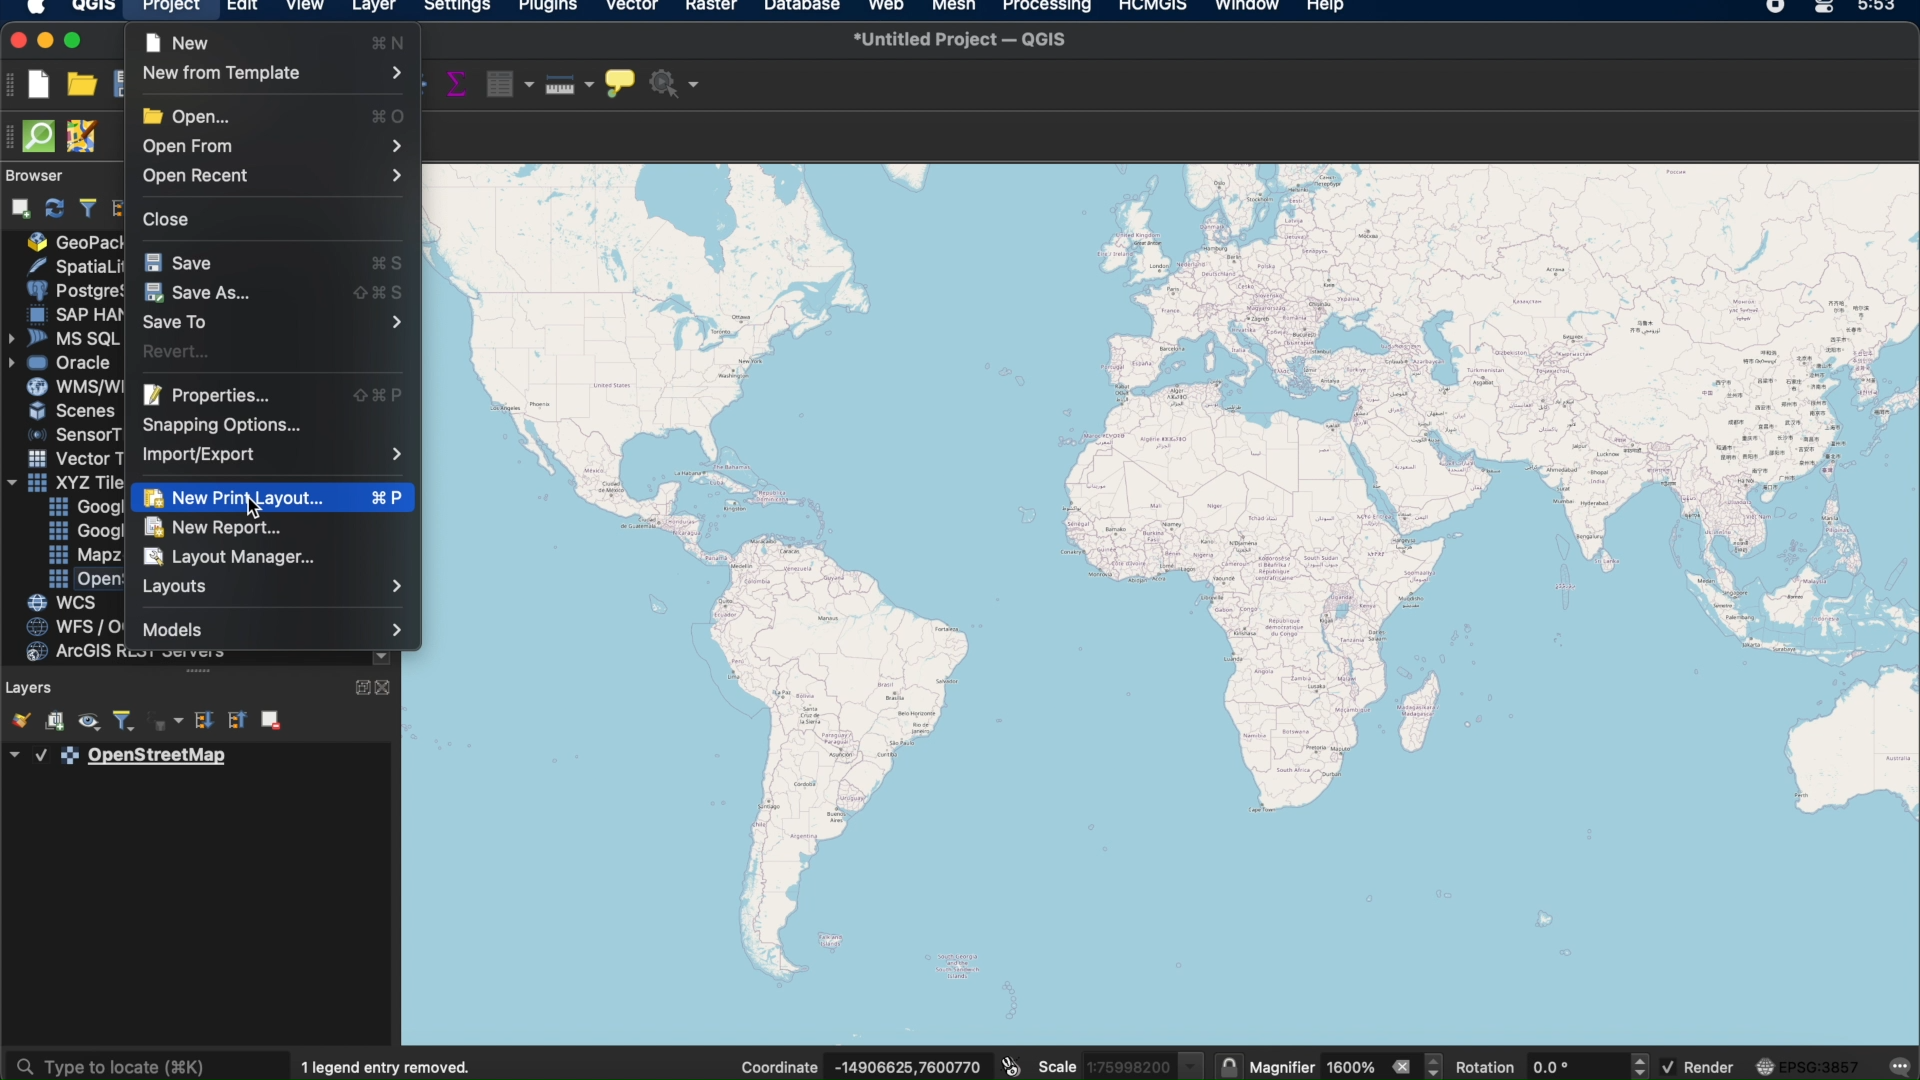 This screenshot has height=1080, width=1920. What do you see at coordinates (170, 8) in the screenshot?
I see `project` at bounding box center [170, 8].